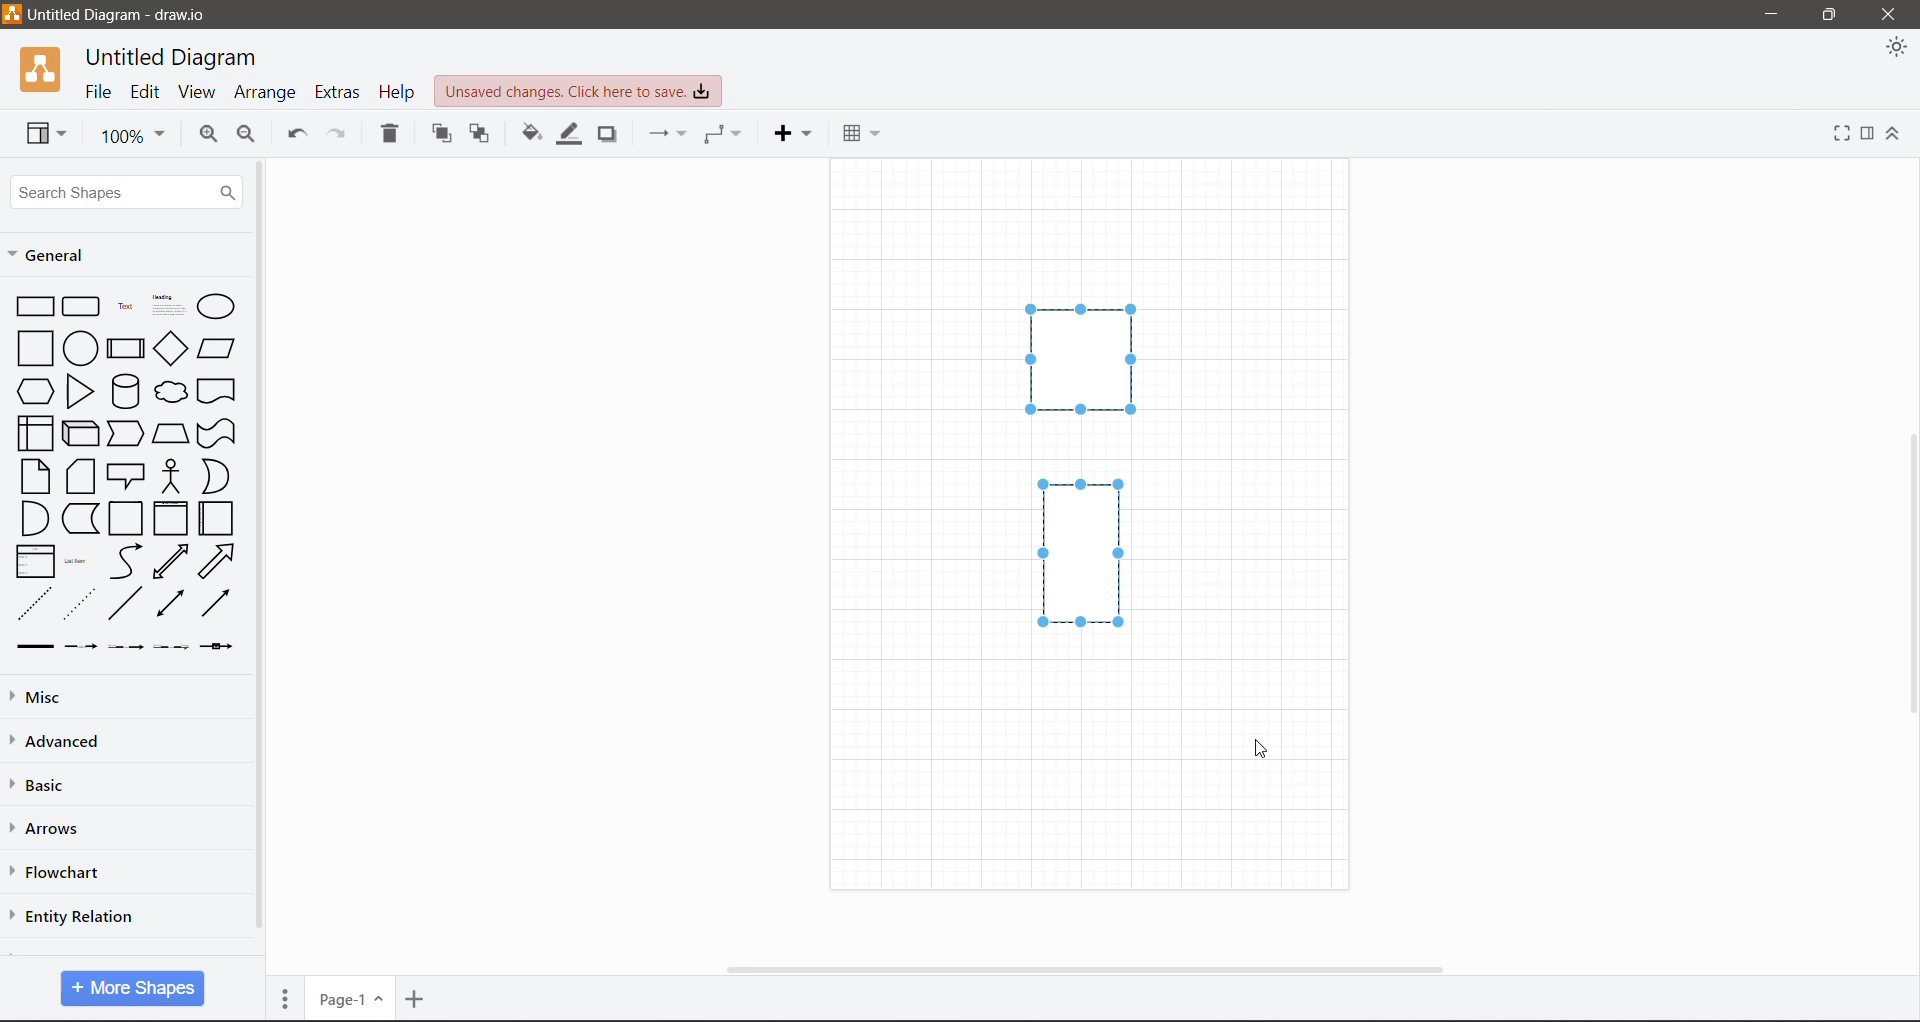 The height and width of the screenshot is (1022, 1920). I want to click on Search Shapes, so click(125, 191).